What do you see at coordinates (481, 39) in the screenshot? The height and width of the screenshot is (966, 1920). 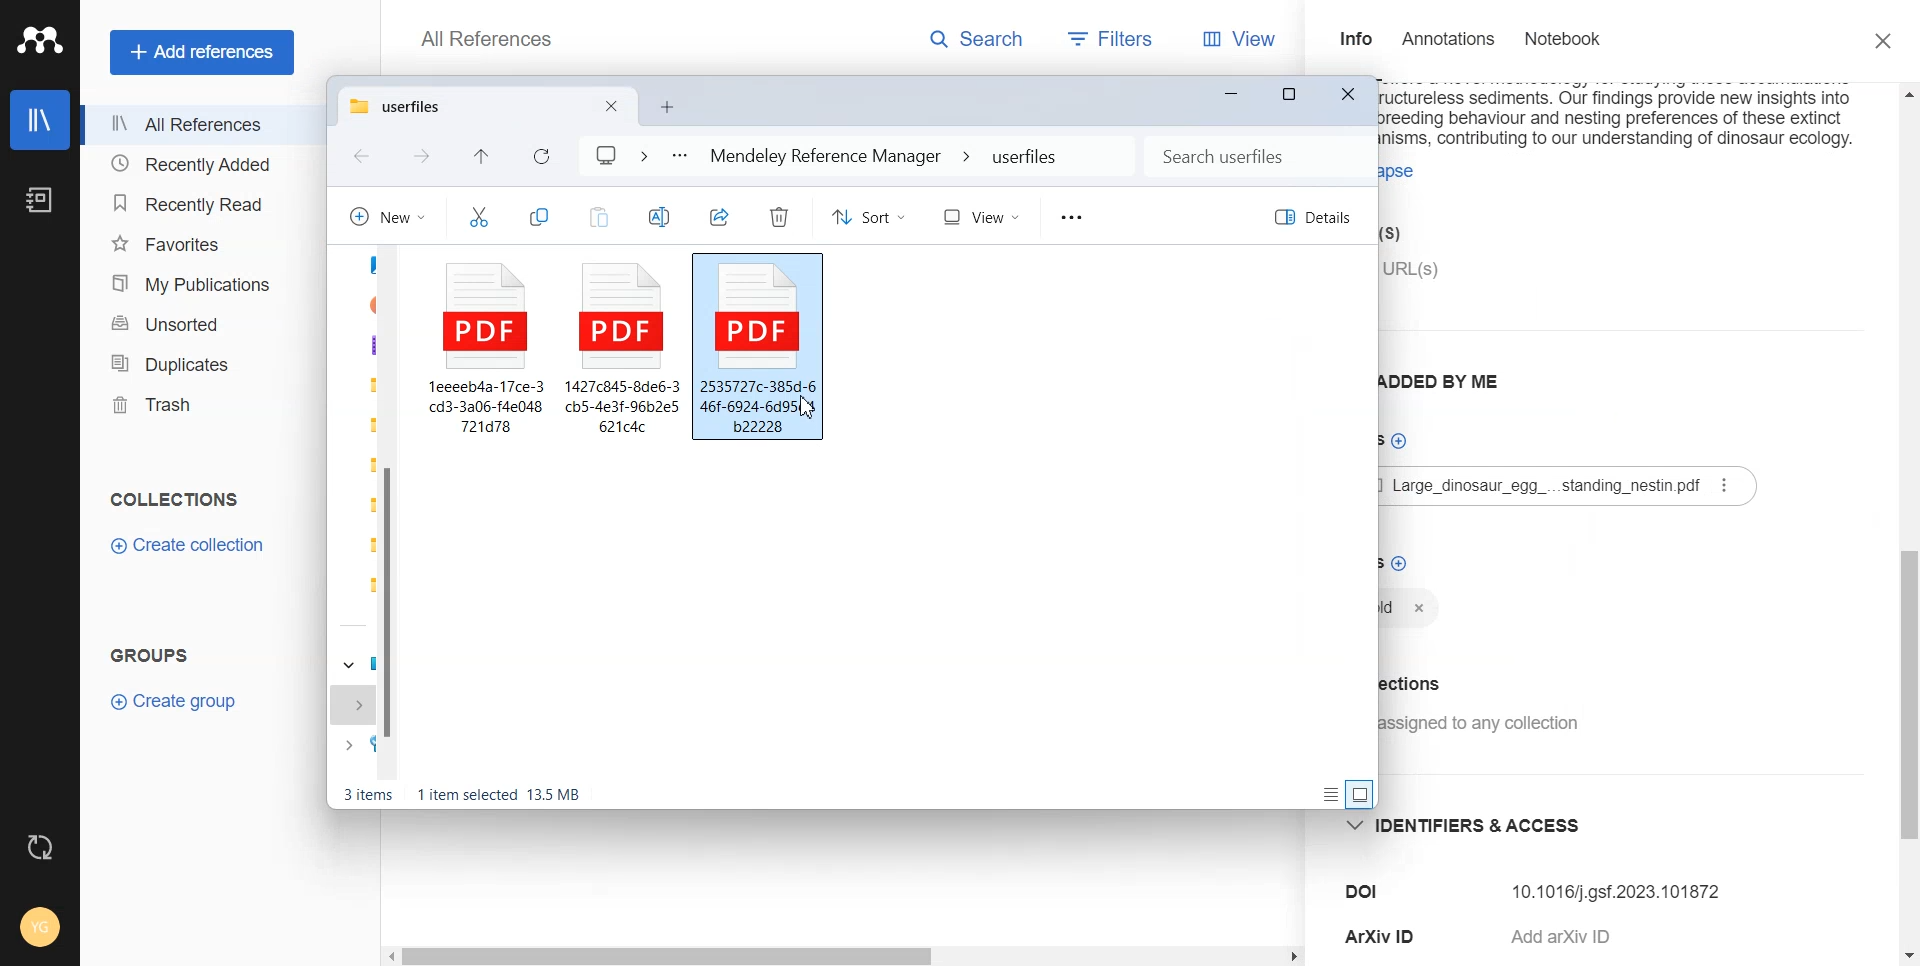 I see `All Reference` at bounding box center [481, 39].